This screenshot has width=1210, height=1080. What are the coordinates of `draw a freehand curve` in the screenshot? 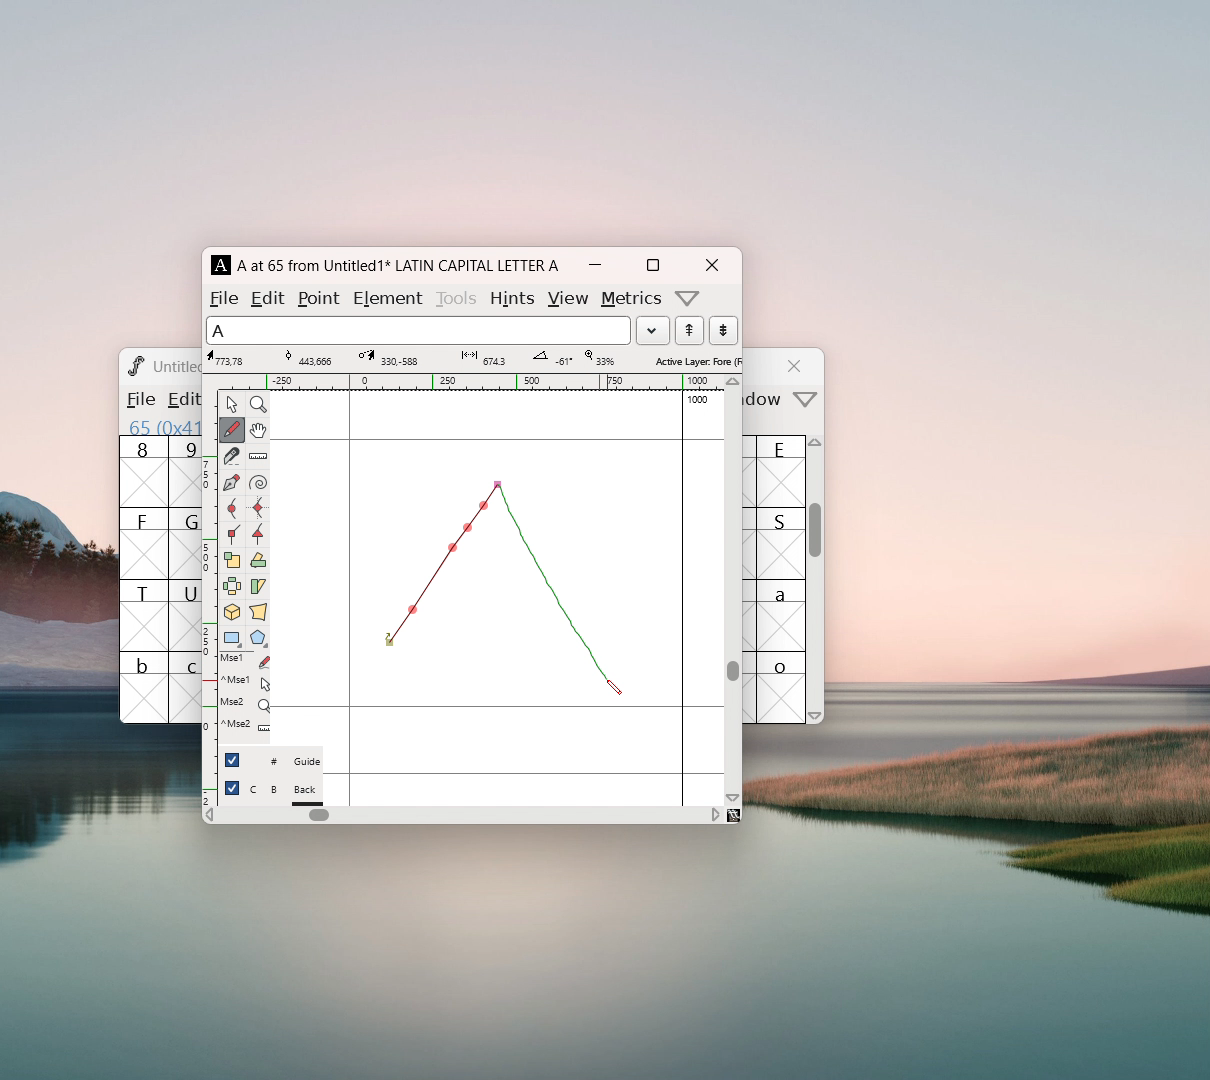 It's located at (232, 430).